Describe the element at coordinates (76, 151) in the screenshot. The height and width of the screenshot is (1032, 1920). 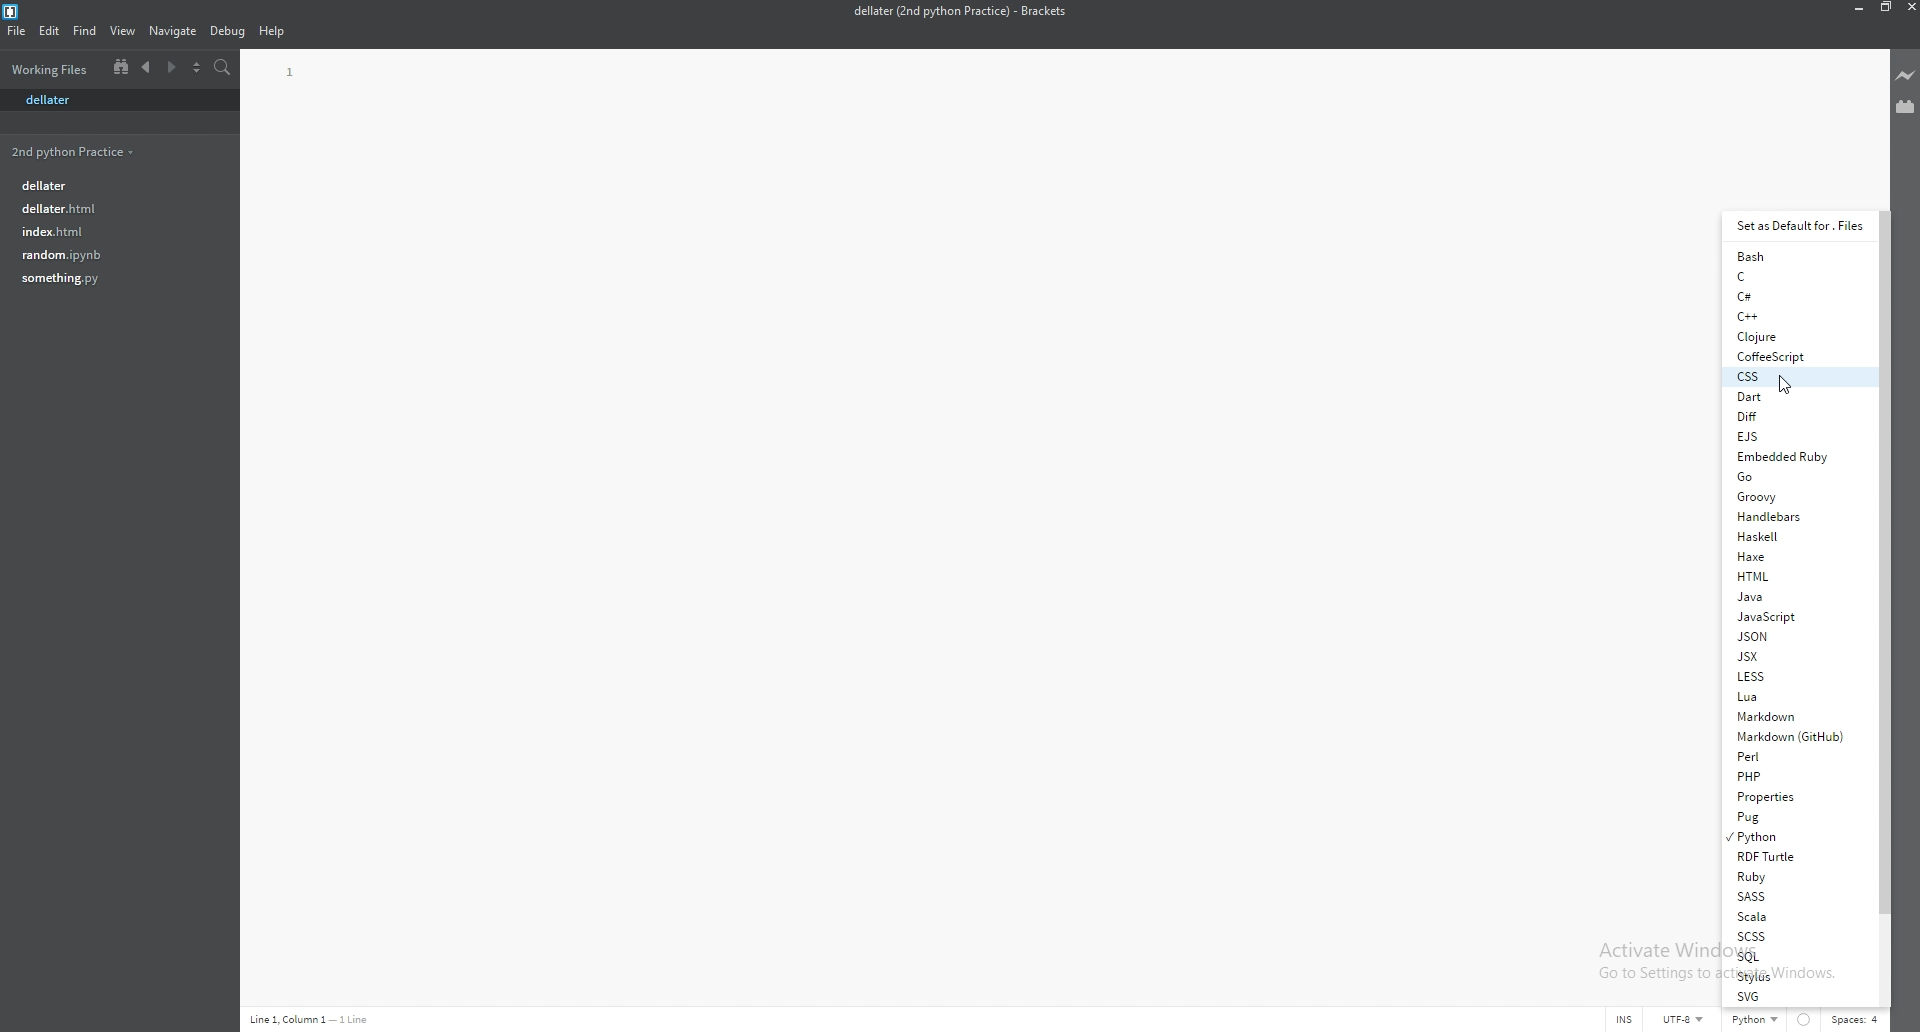
I see `folder` at that location.